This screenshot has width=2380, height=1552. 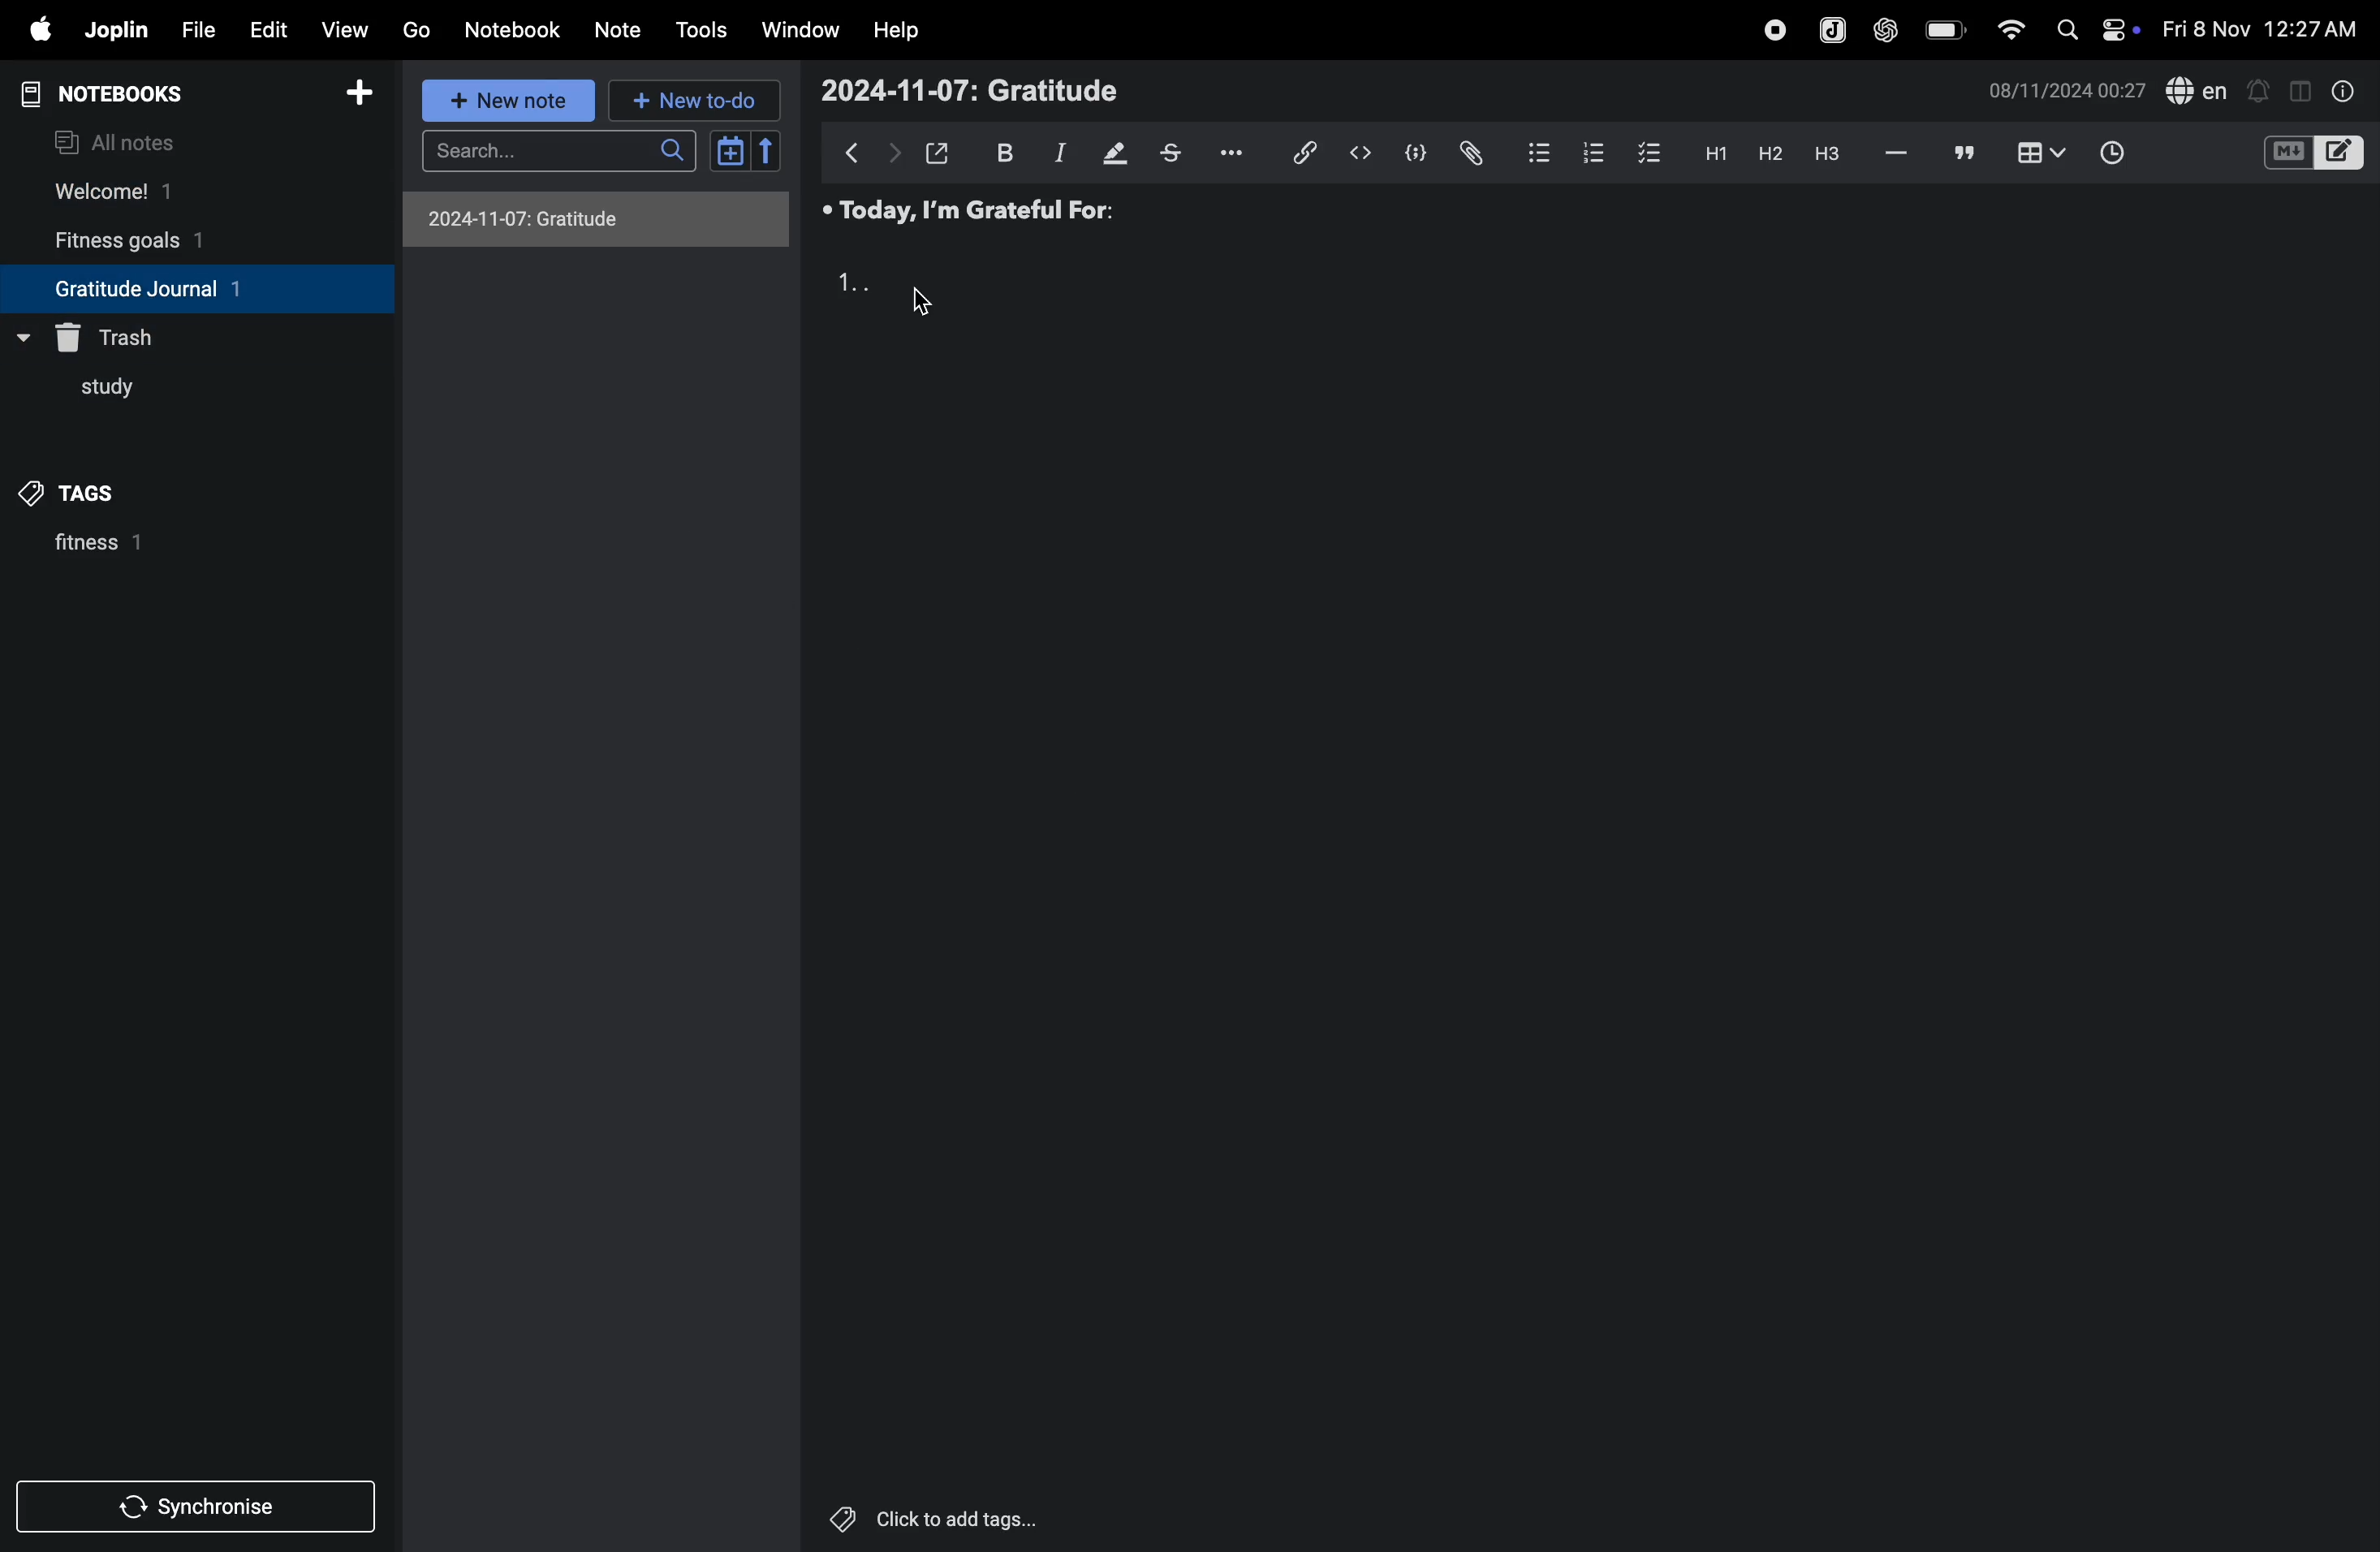 What do you see at coordinates (2260, 93) in the screenshot?
I see `create alert` at bounding box center [2260, 93].